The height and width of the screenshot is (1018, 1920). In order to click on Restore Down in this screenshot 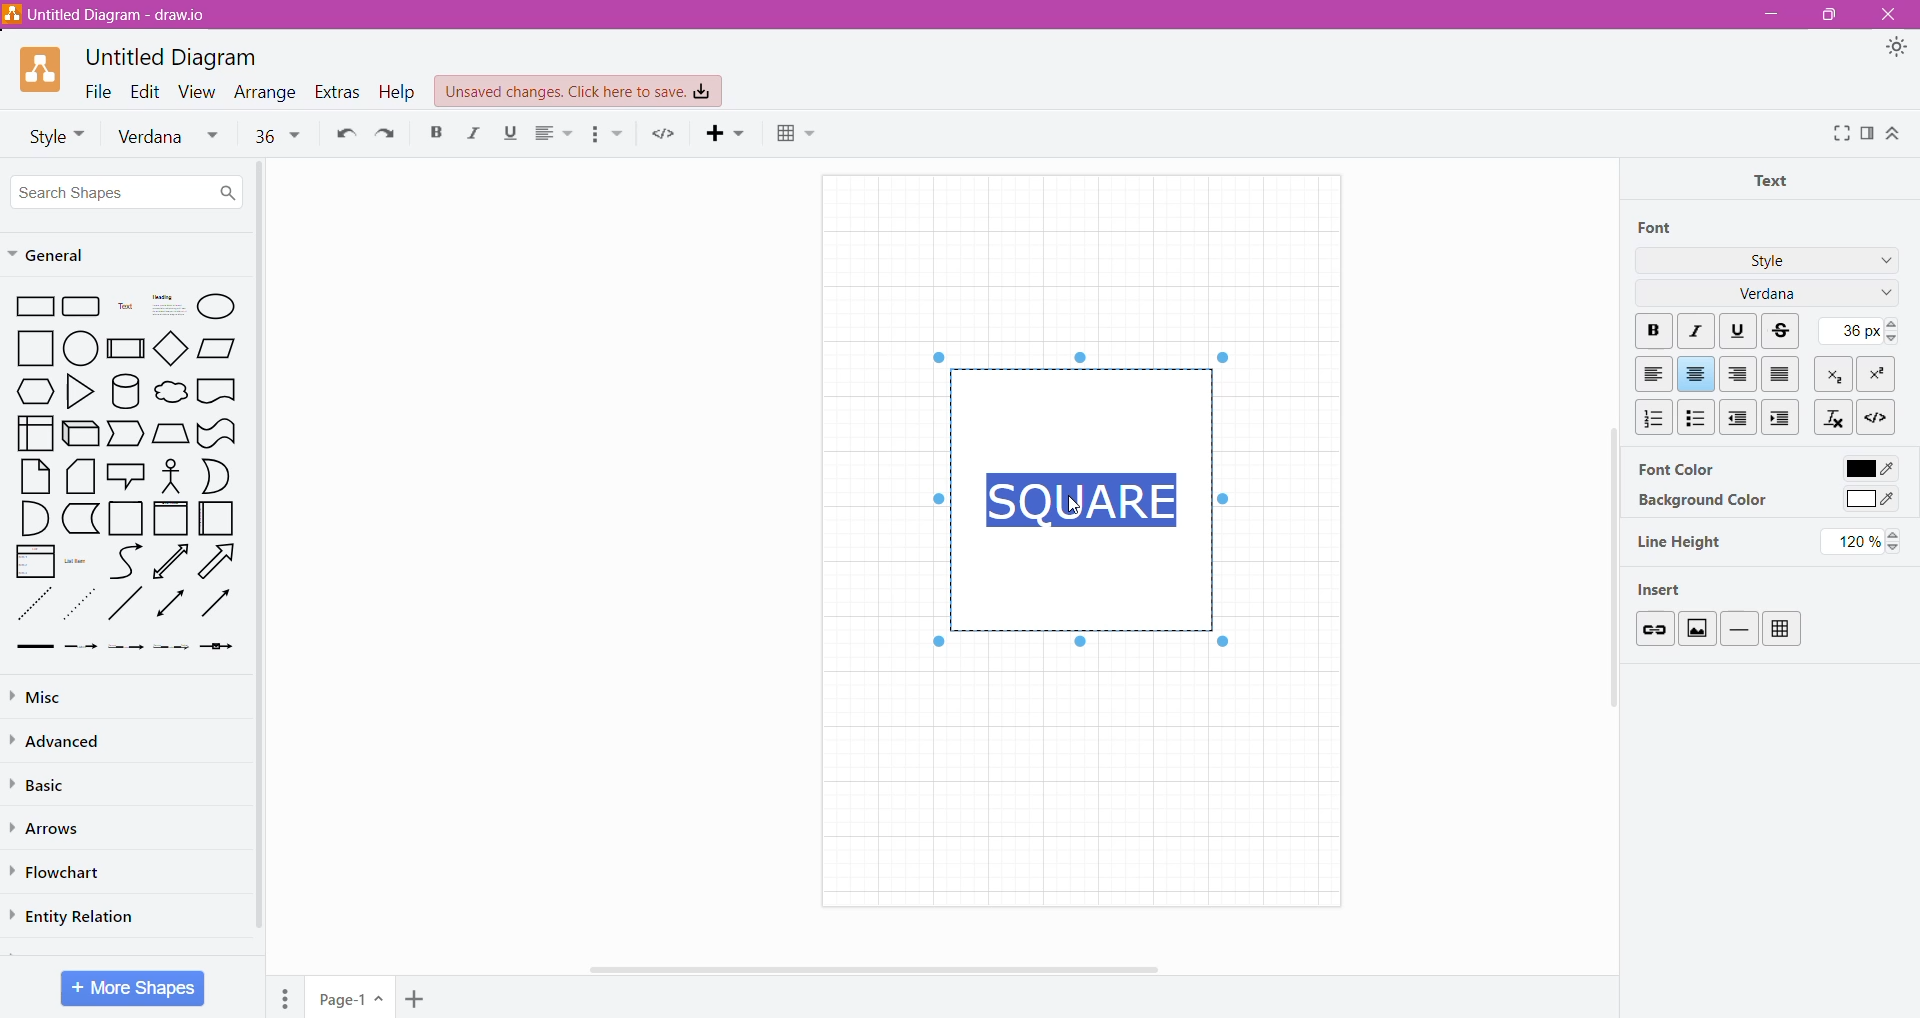, I will do `click(1825, 16)`.